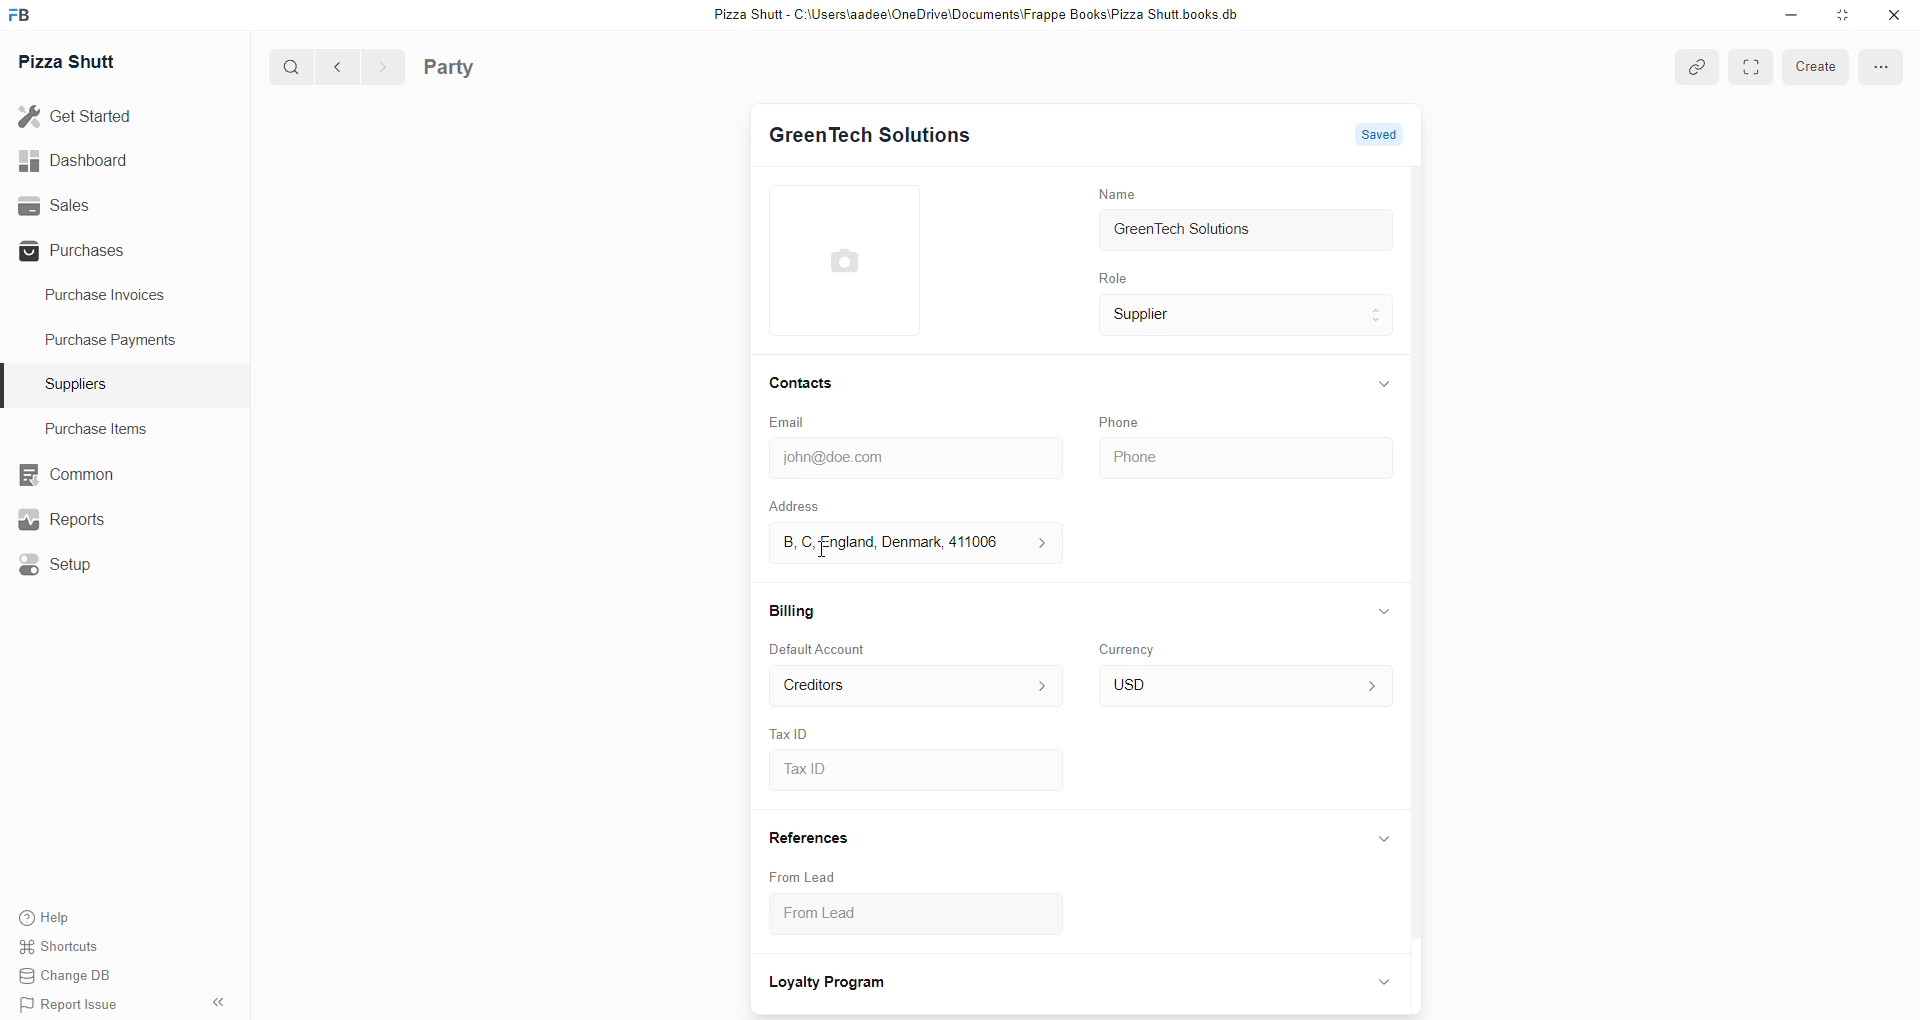 This screenshot has height=1020, width=1920. Describe the element at coordinates (113, 299) in the screenshot. I see `Purchase Invoices` at that location.